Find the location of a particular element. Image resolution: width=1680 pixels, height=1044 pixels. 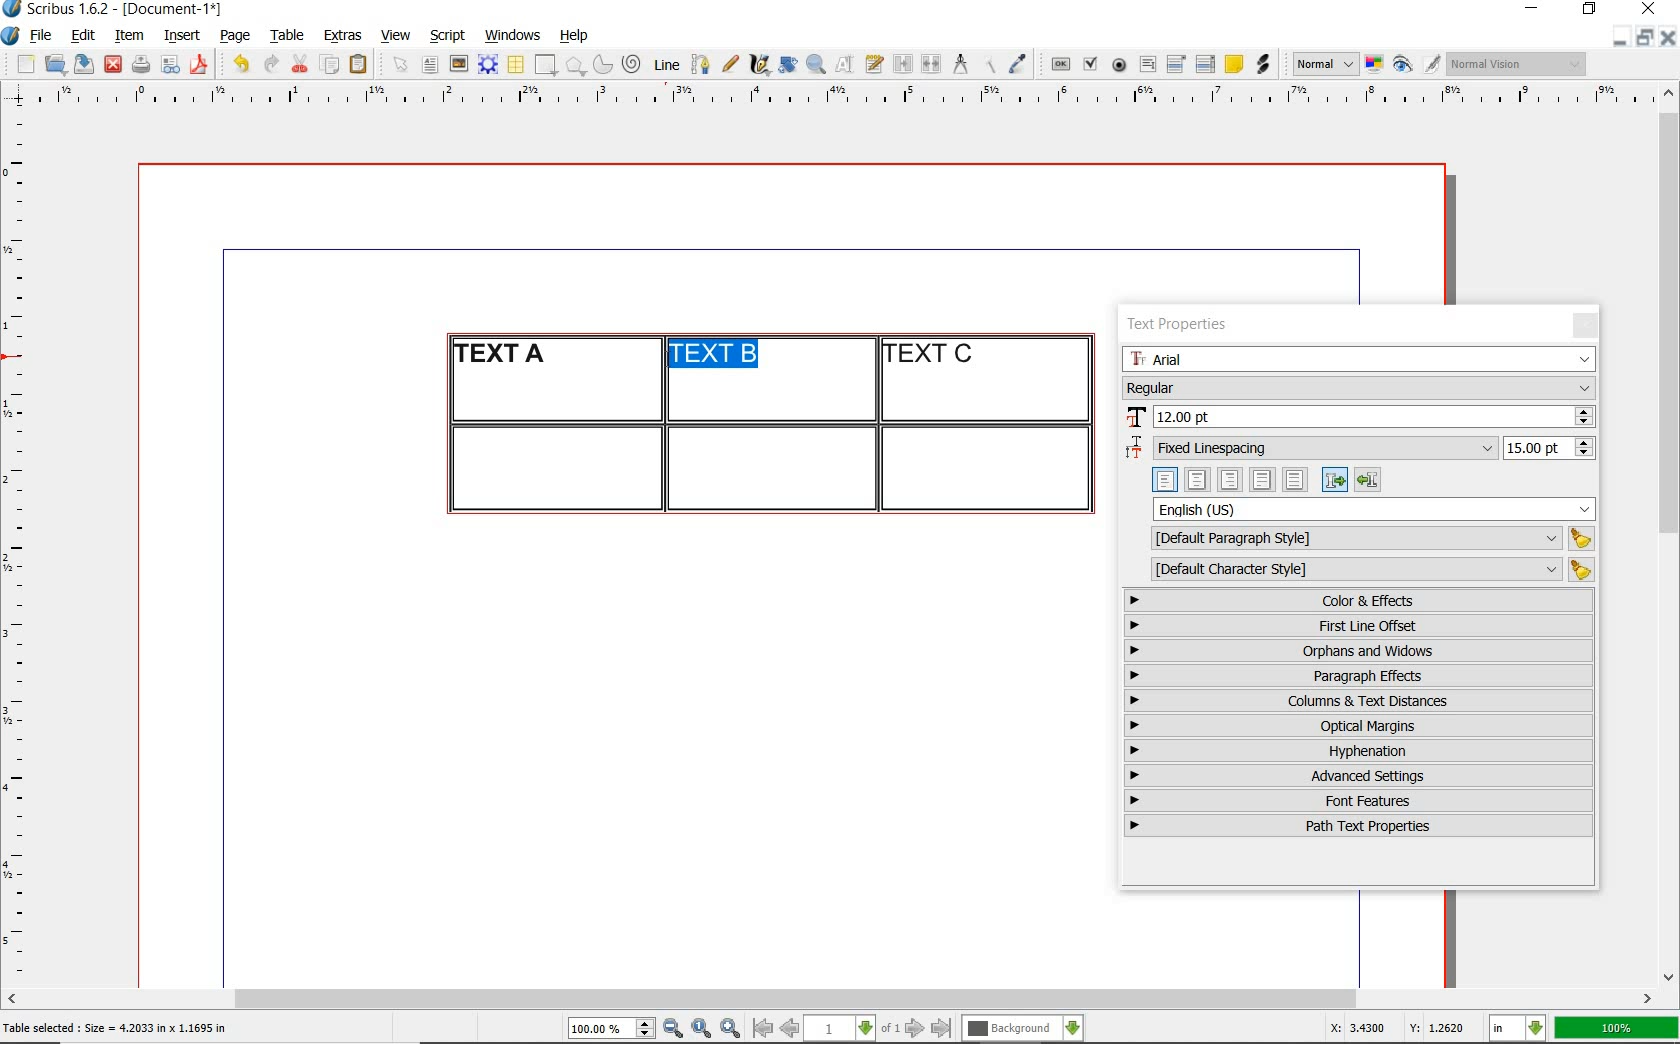

optical margins is located at coordinates (1360, 726).